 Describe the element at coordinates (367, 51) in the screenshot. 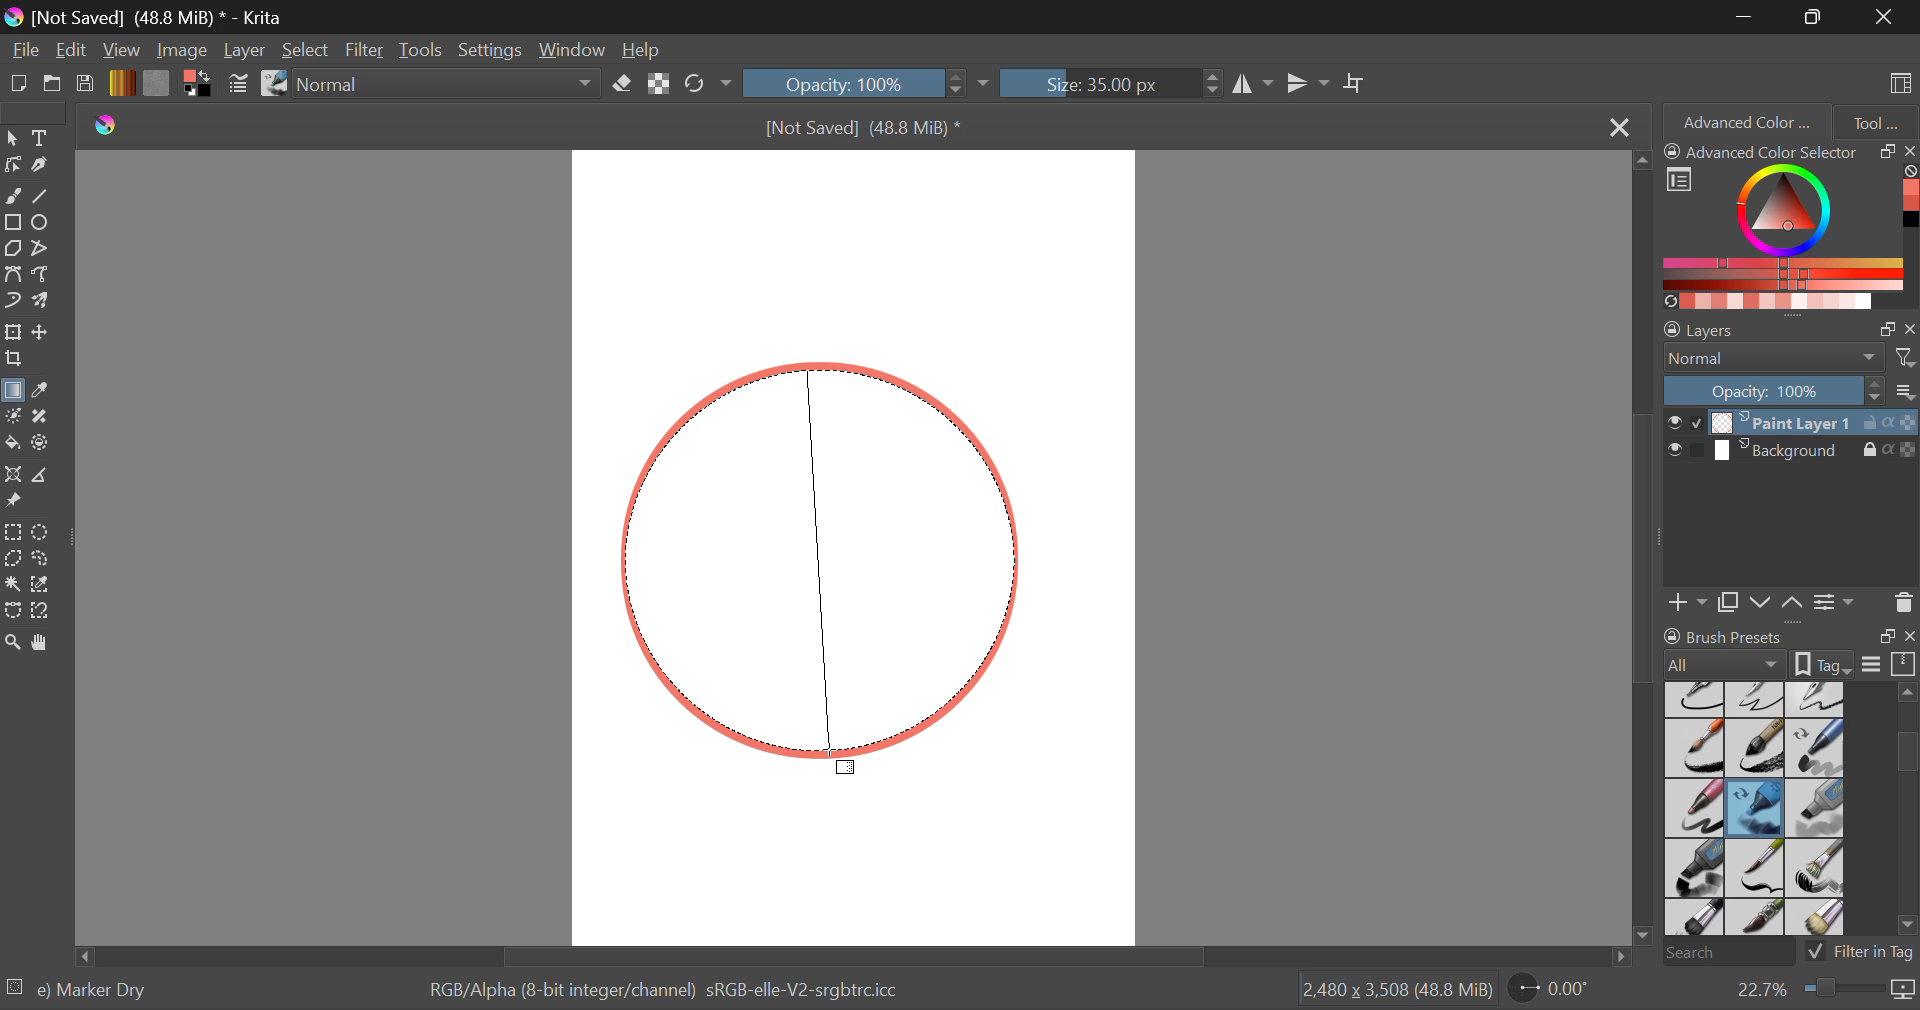

I see `Filter` at that location.